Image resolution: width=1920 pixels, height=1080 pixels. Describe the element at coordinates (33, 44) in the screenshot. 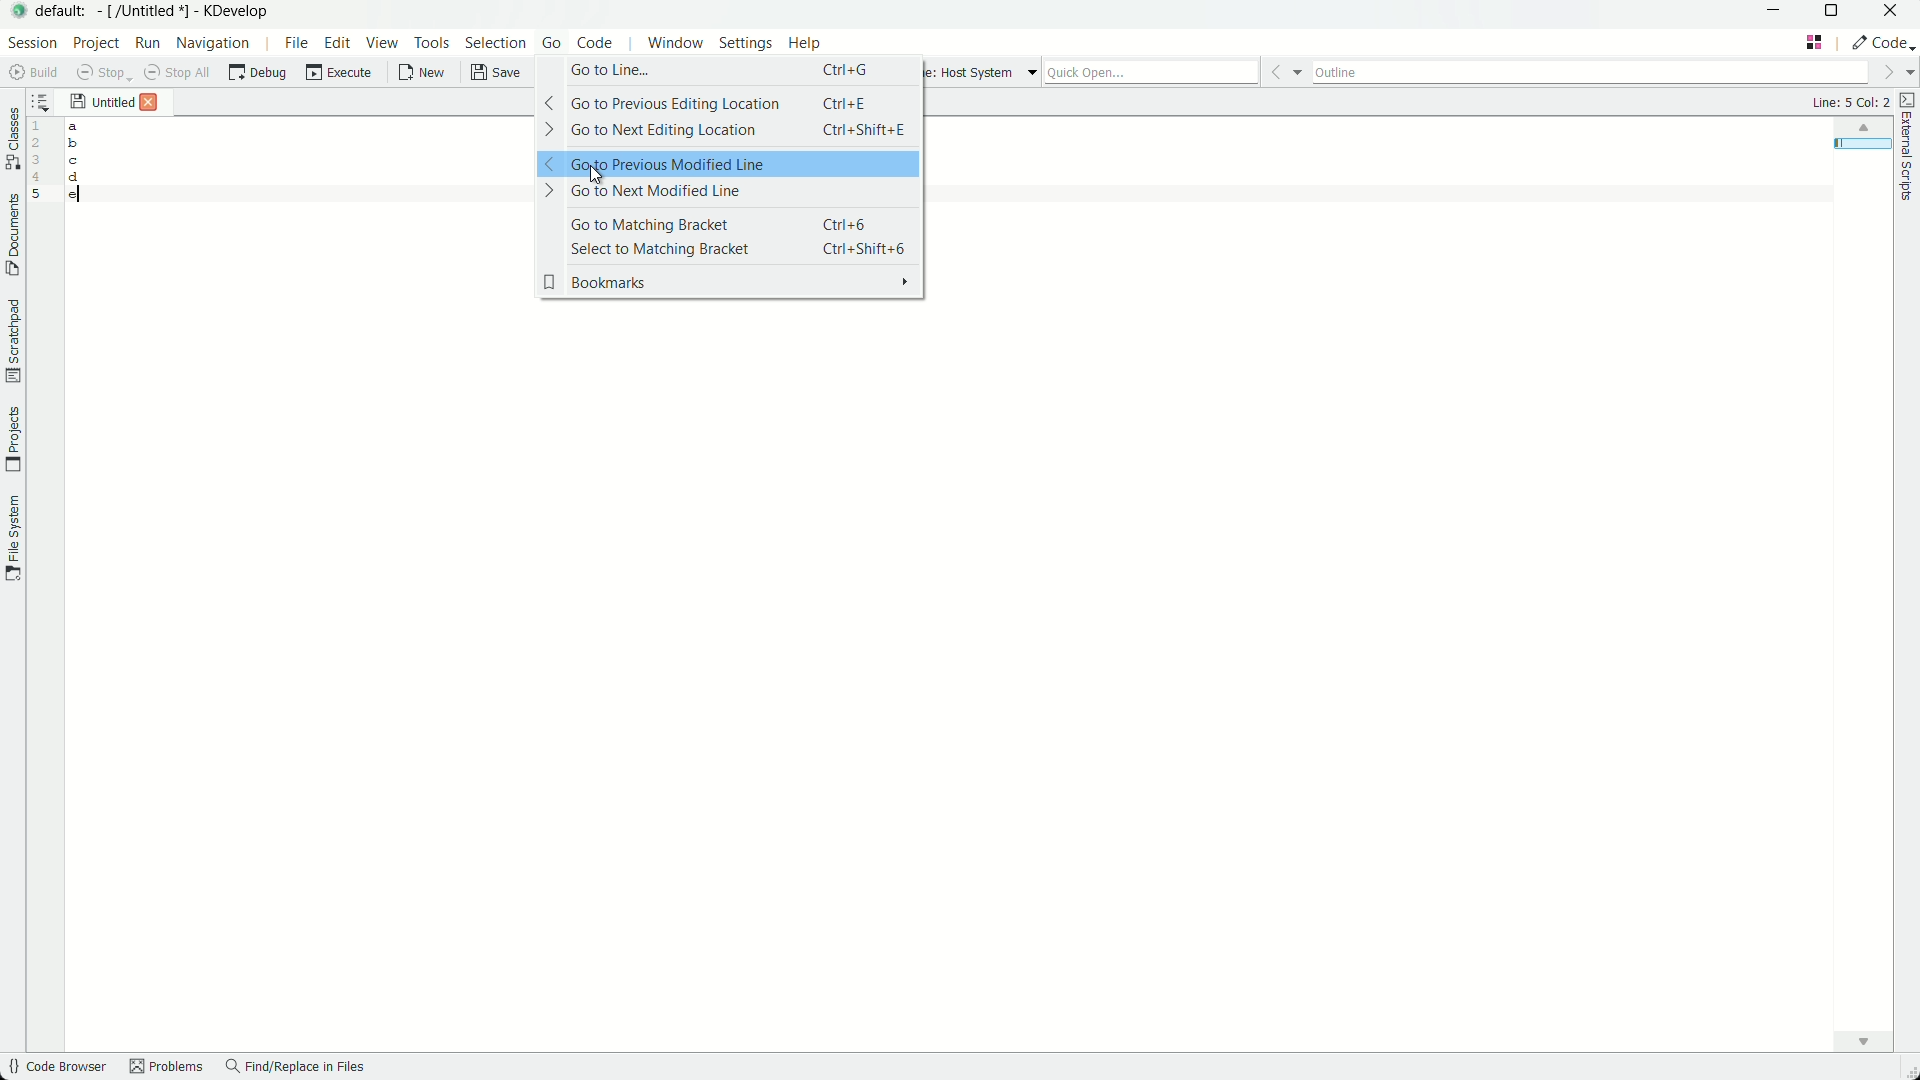

I see `session` at that location.